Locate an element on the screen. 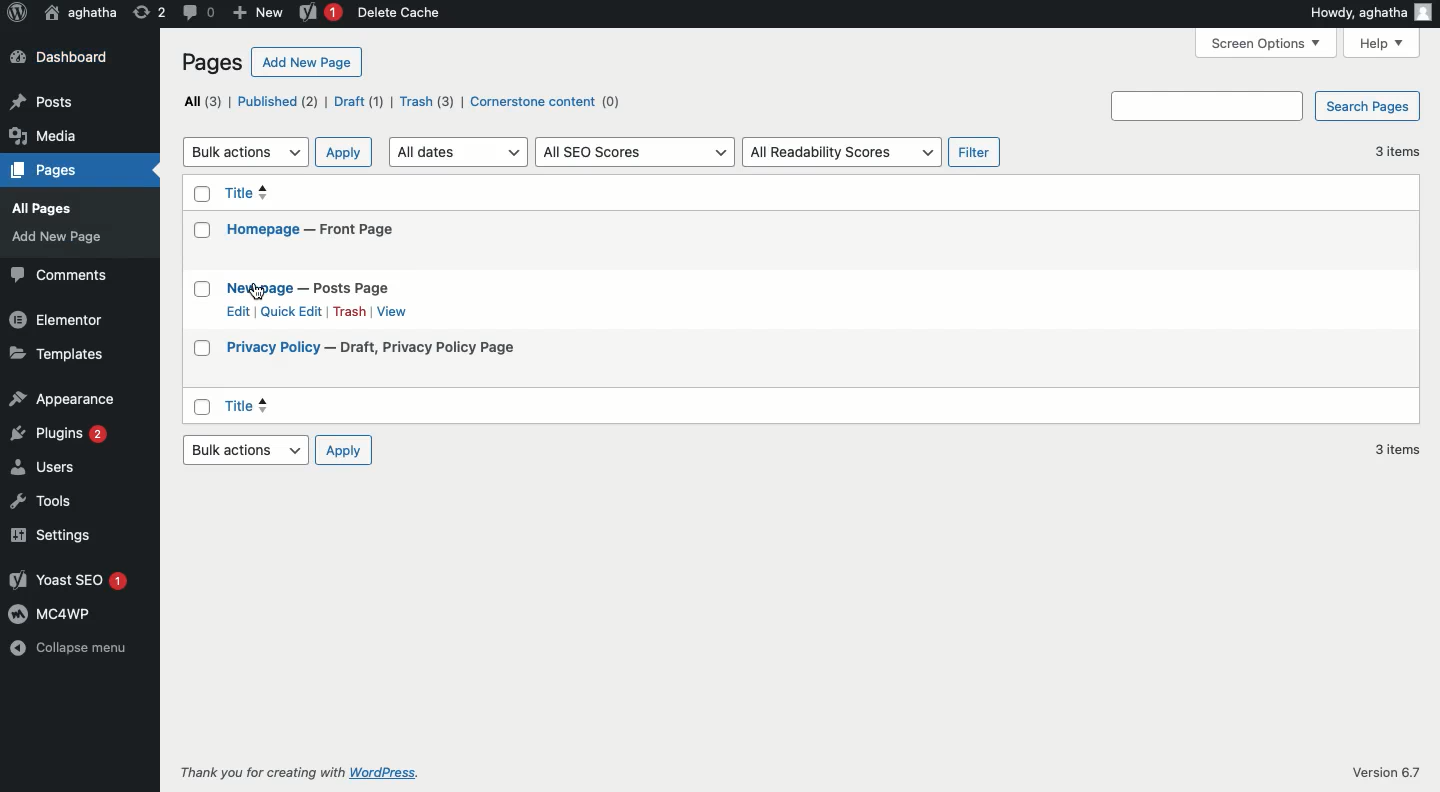  Howdy user is located at coordinates (1369, 12).